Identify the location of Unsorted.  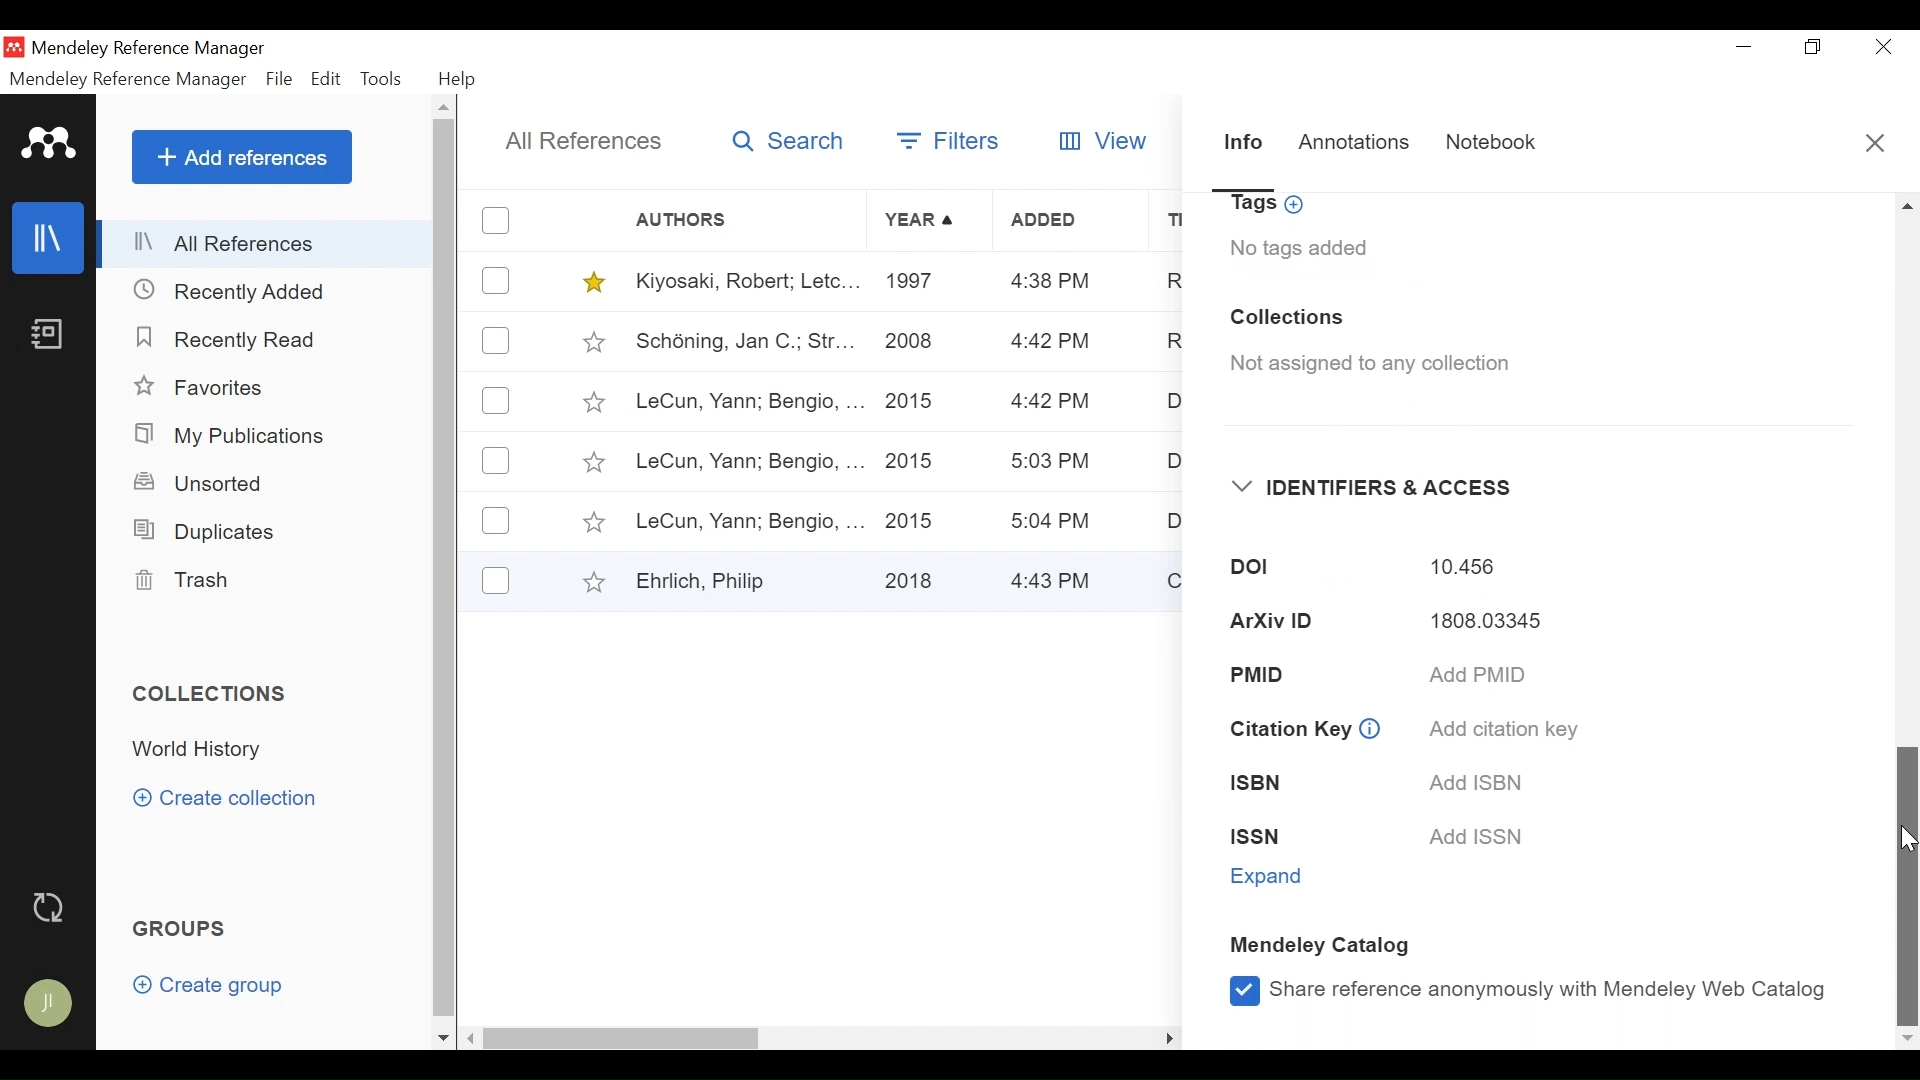
(199, 485).